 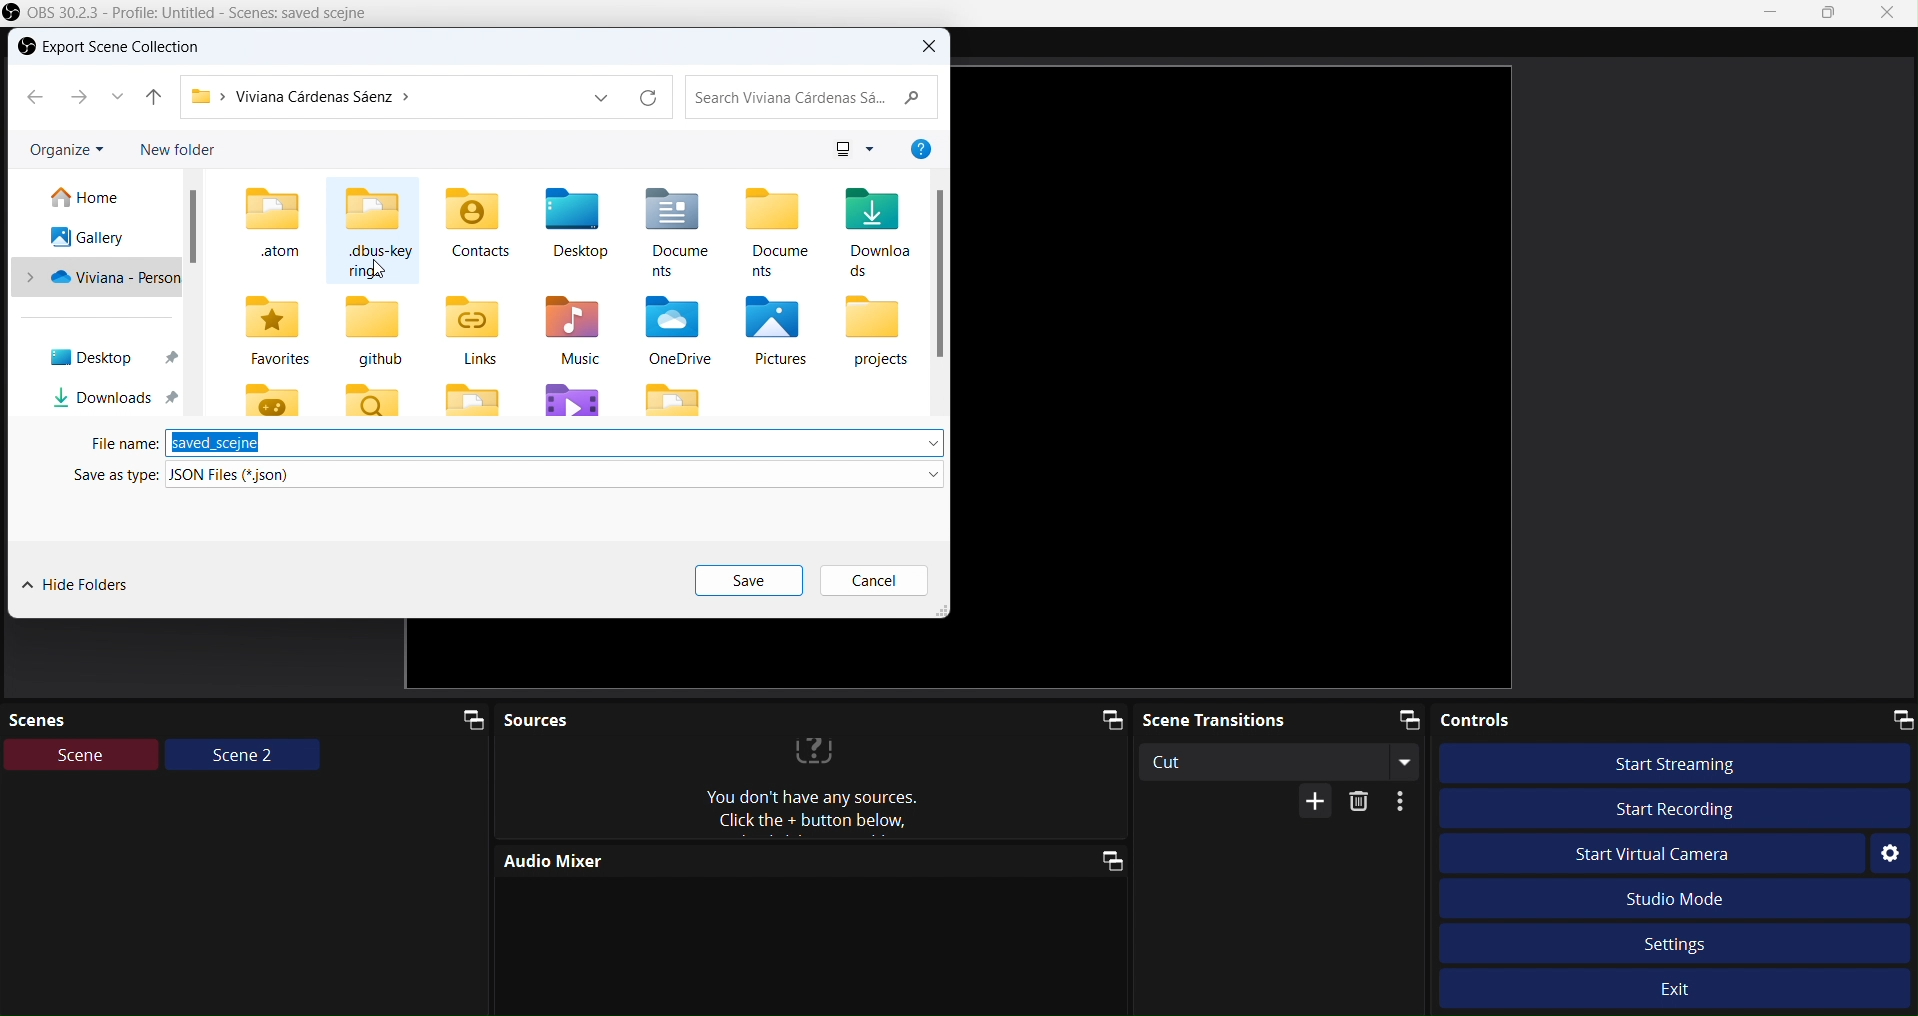 What do you see at coordinates (380, 266) in the screenshot?
I see `cursor` at bounding box center [380, 266].